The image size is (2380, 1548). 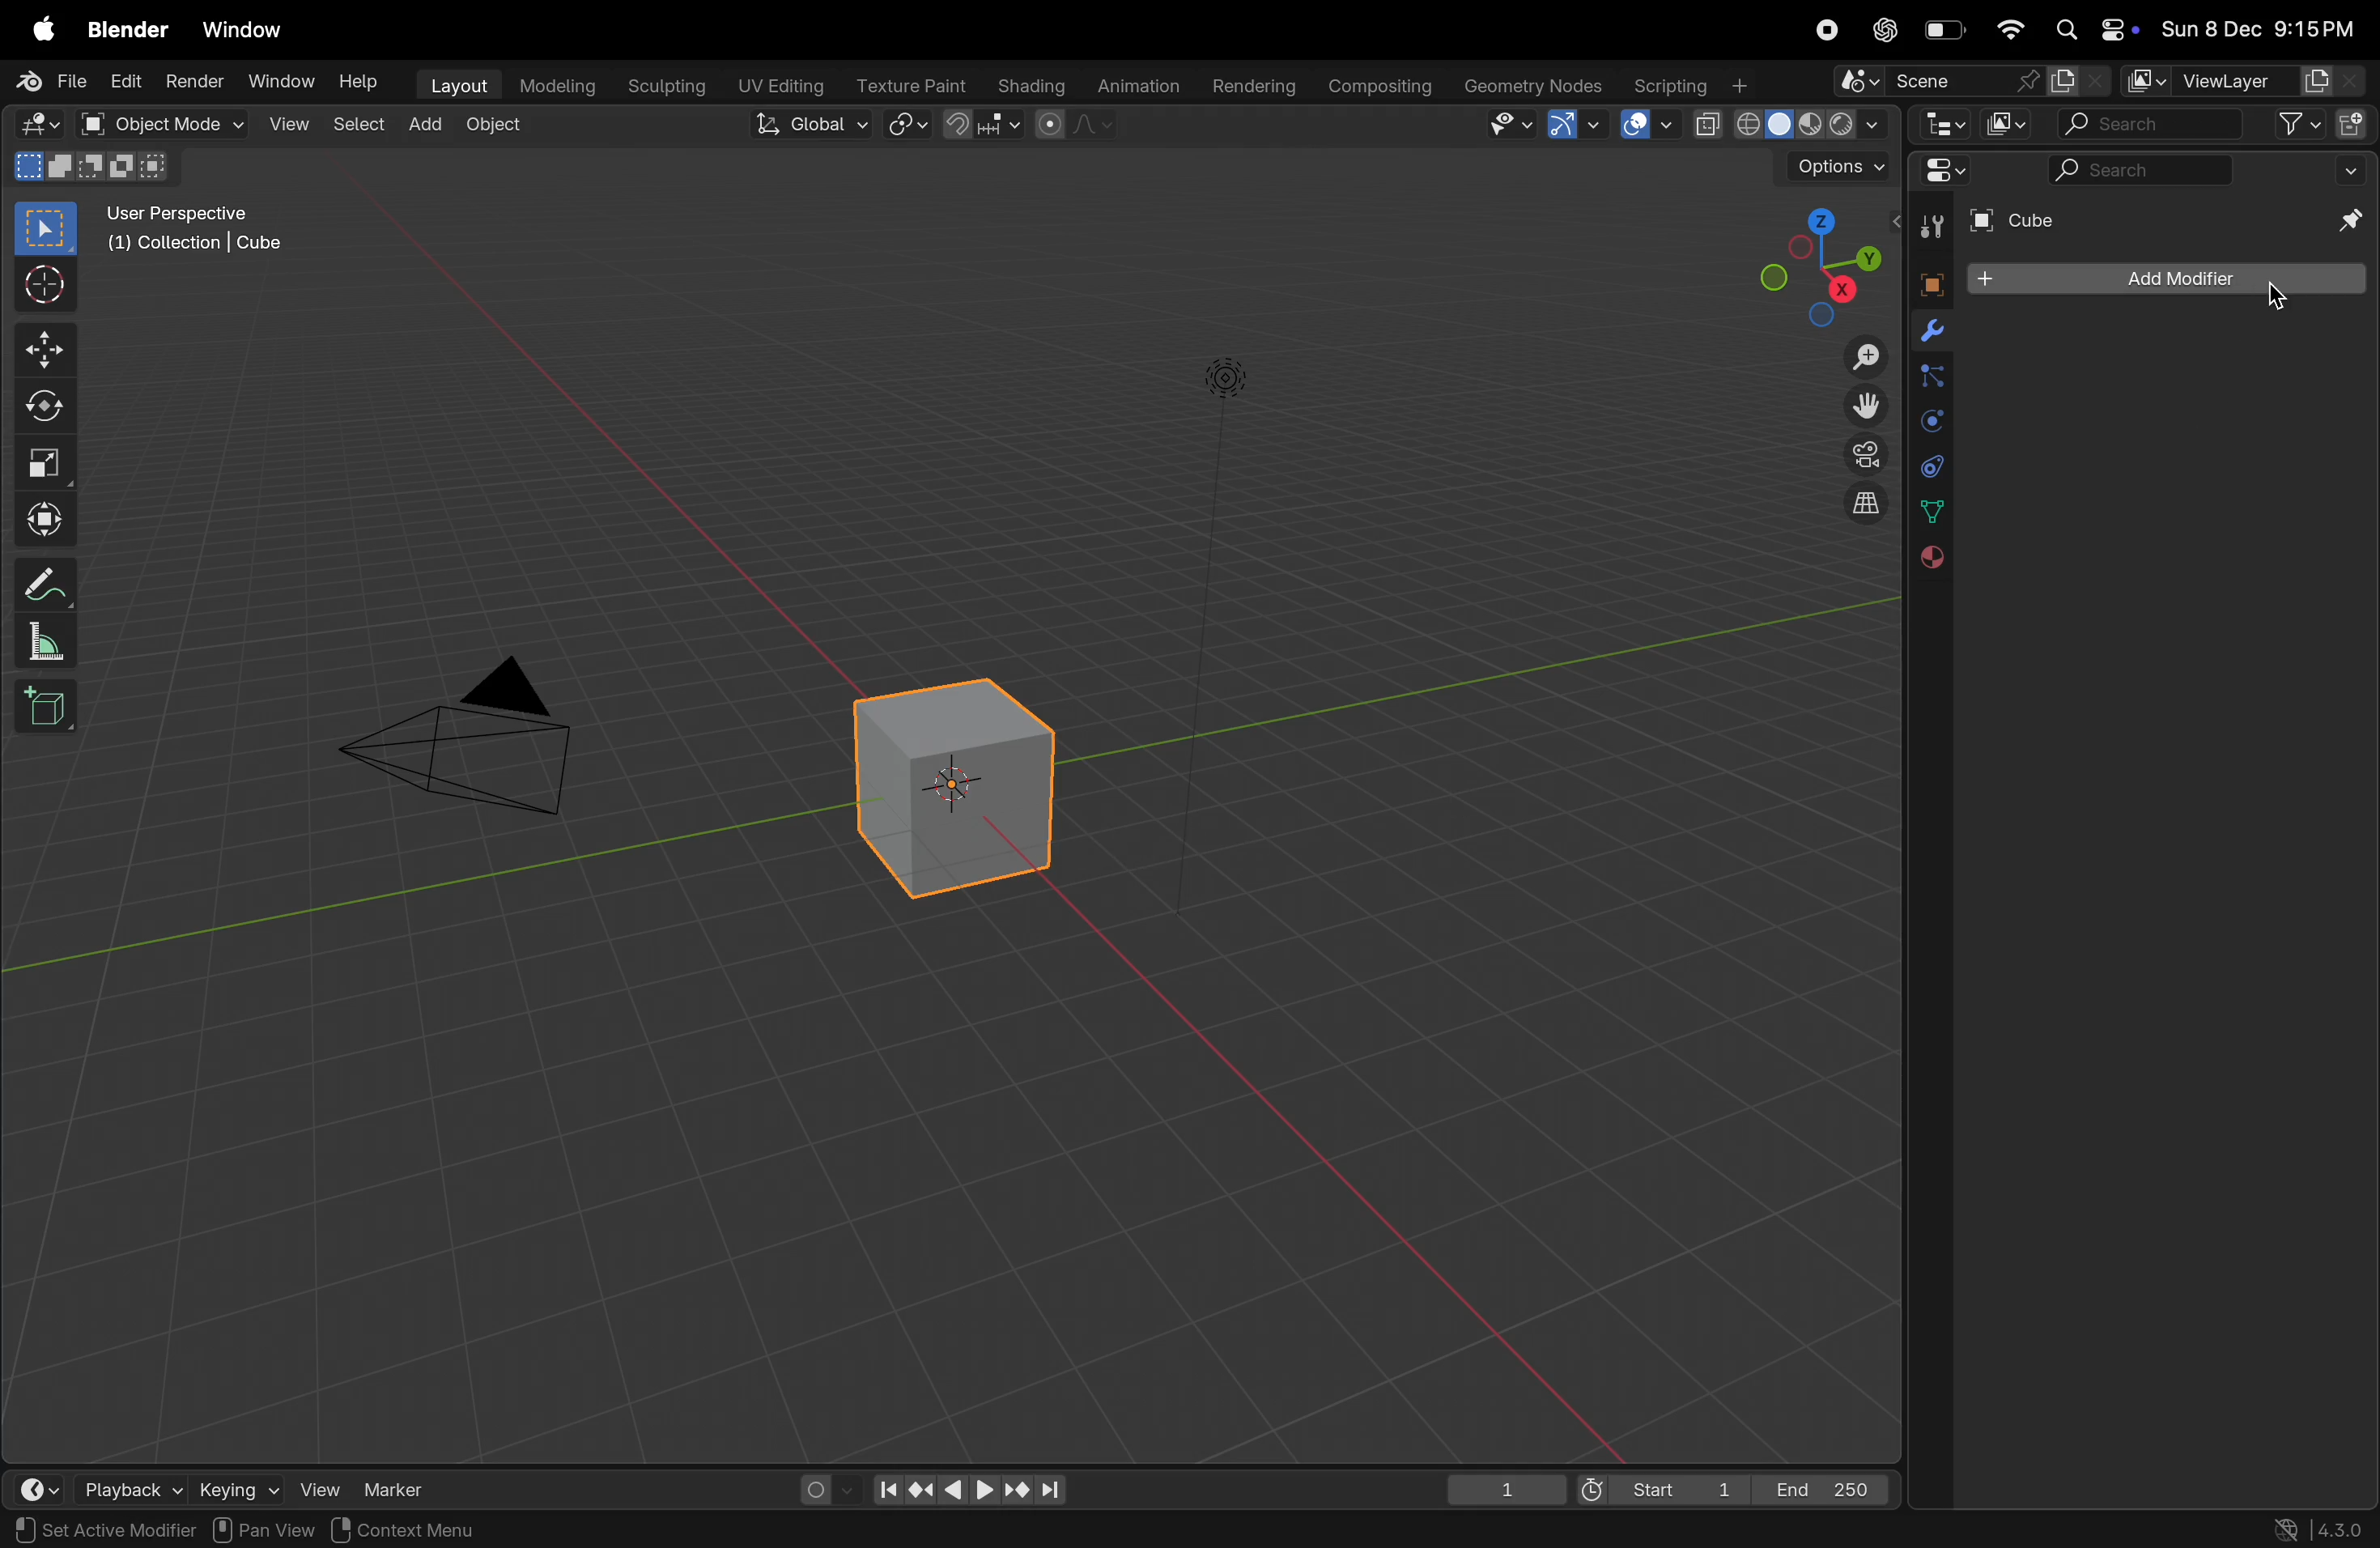 What do you see at coordinates (183, 125) in the screenshot?
I see `object mode` at bounding box center [183, 125].